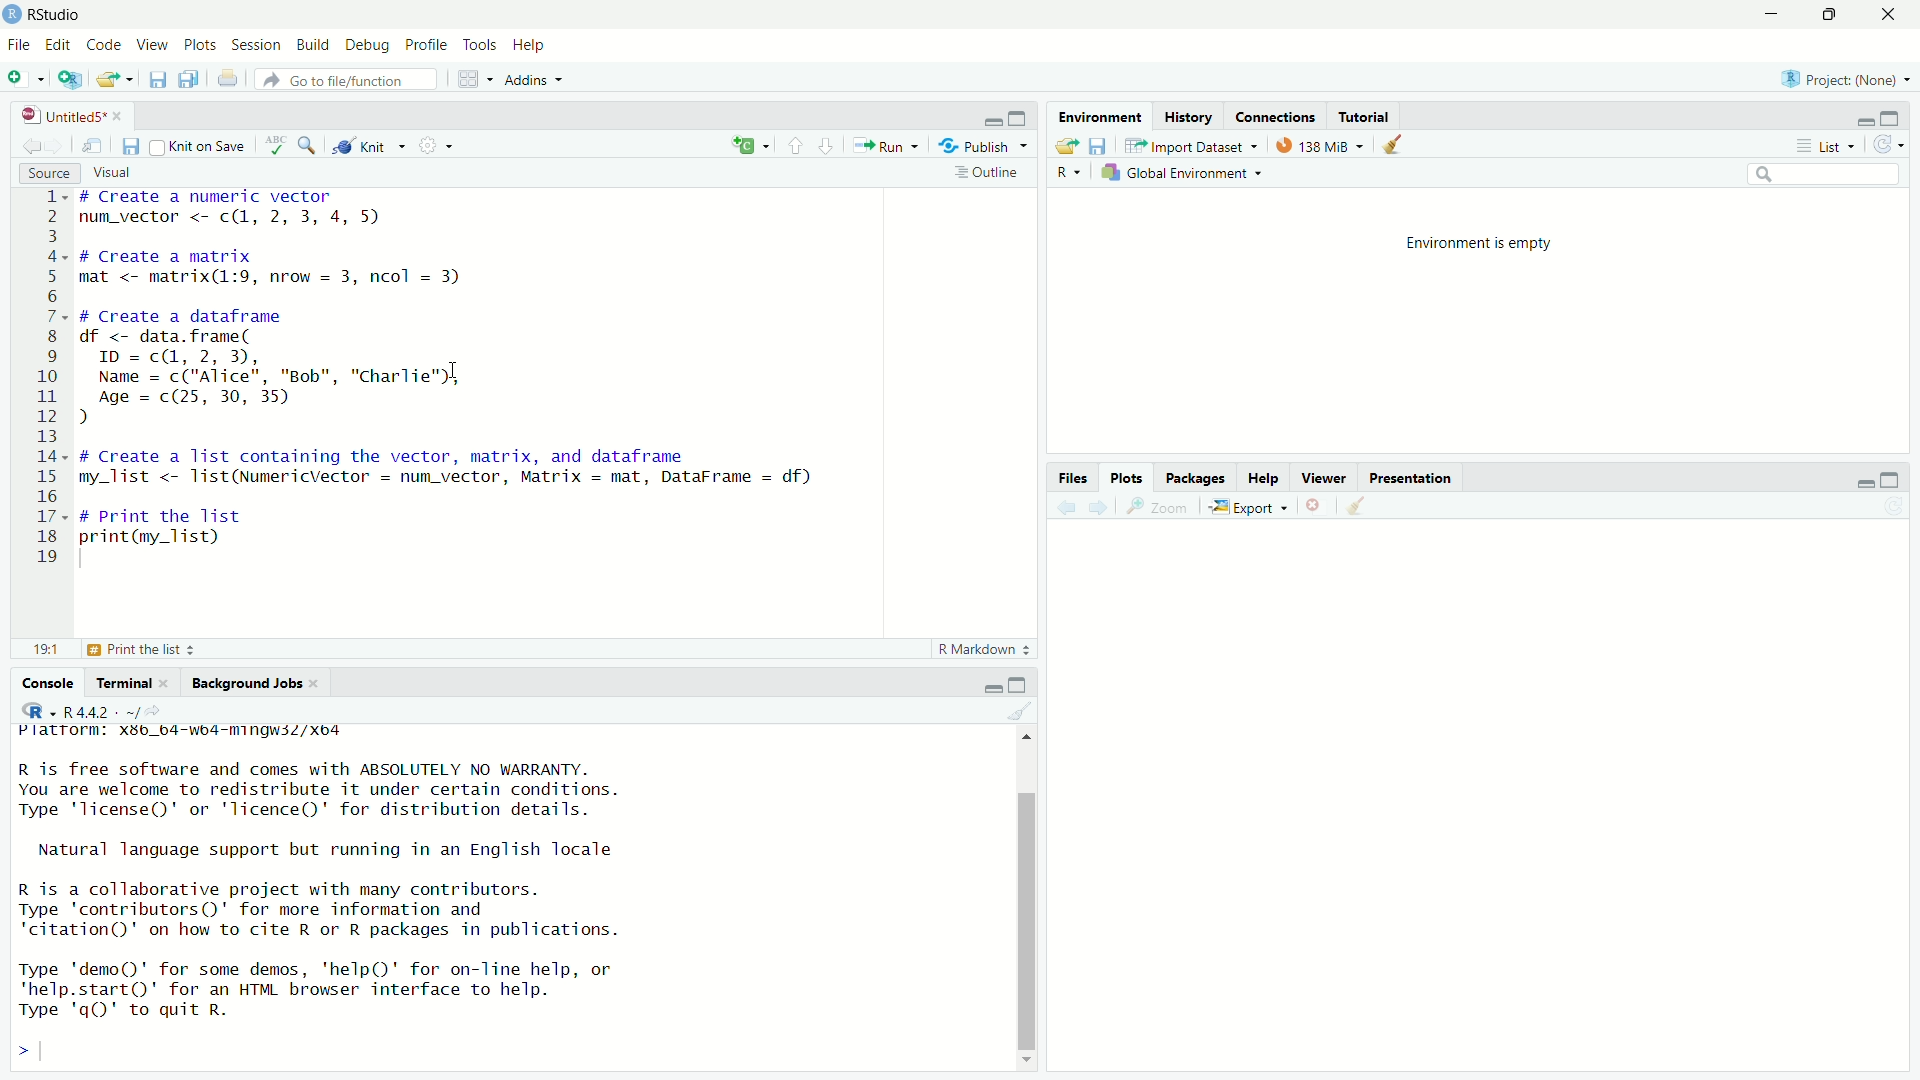 The height and width of the screenshot is (1080, 1920). What do you see at coordinates (1889, 143) in the screenshot?
I see `refresh` at bounding box center [1889, 143].